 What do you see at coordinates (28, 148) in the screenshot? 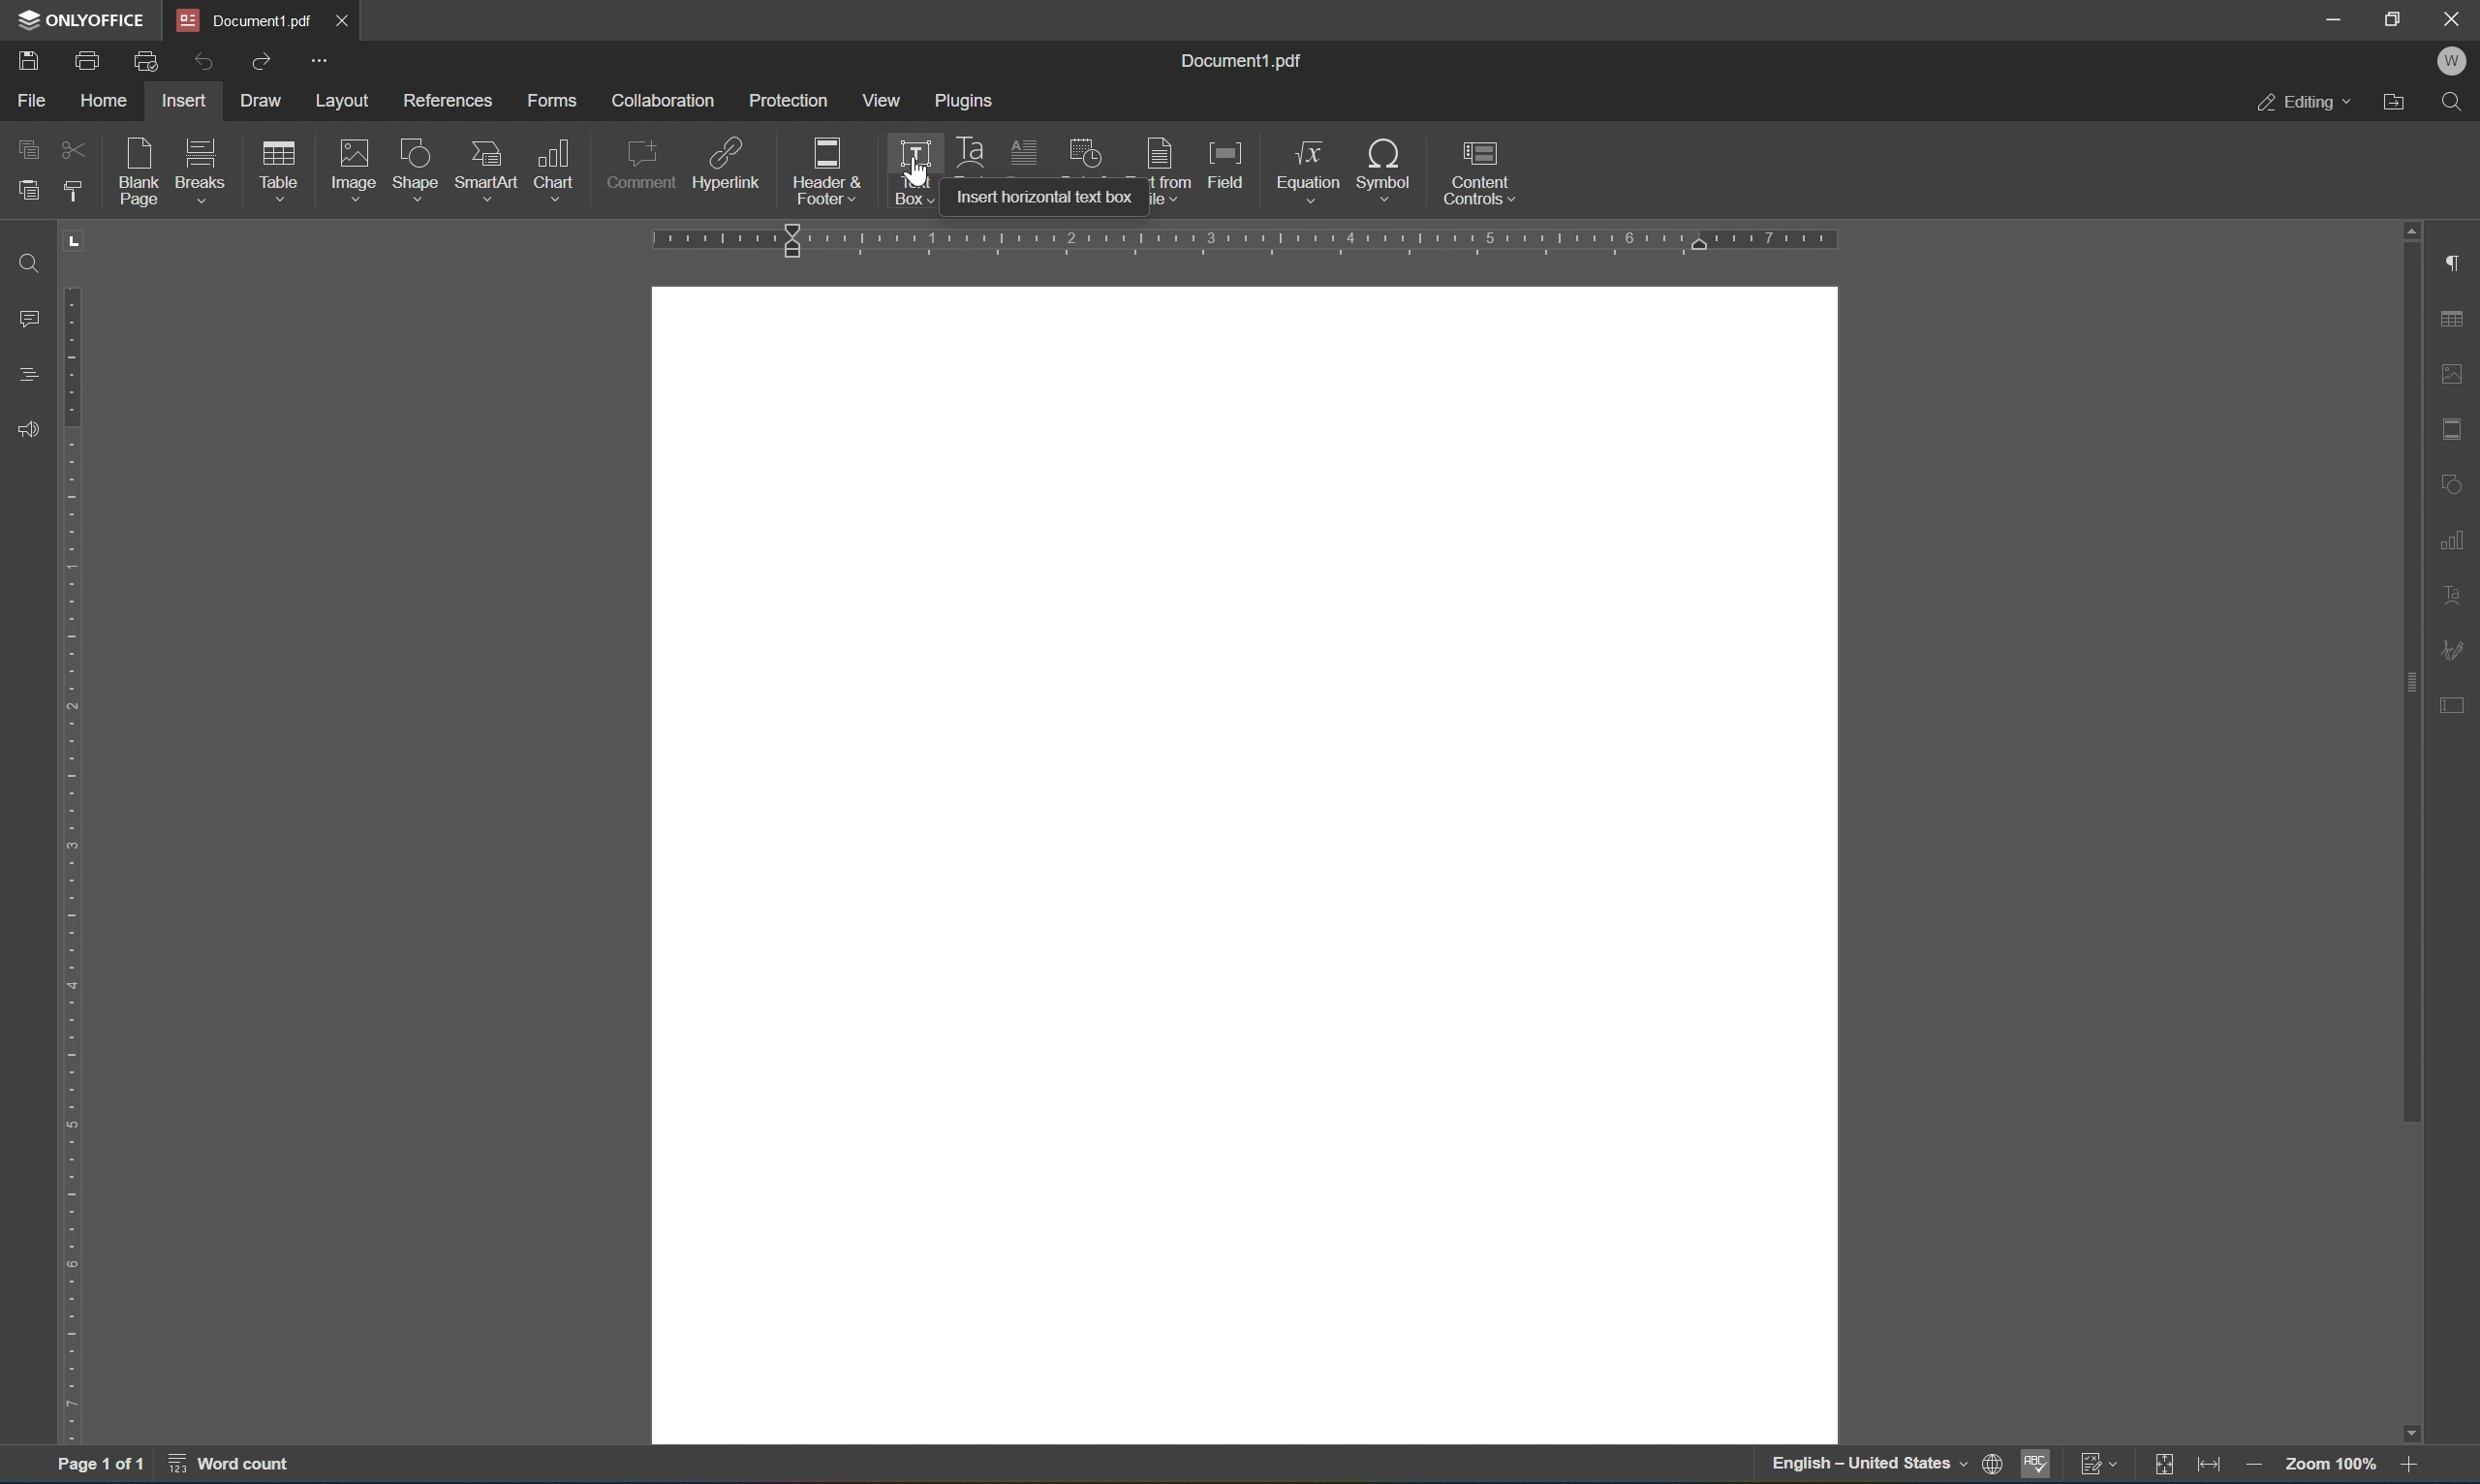
I see `copy` at bounding box center [28, 148].